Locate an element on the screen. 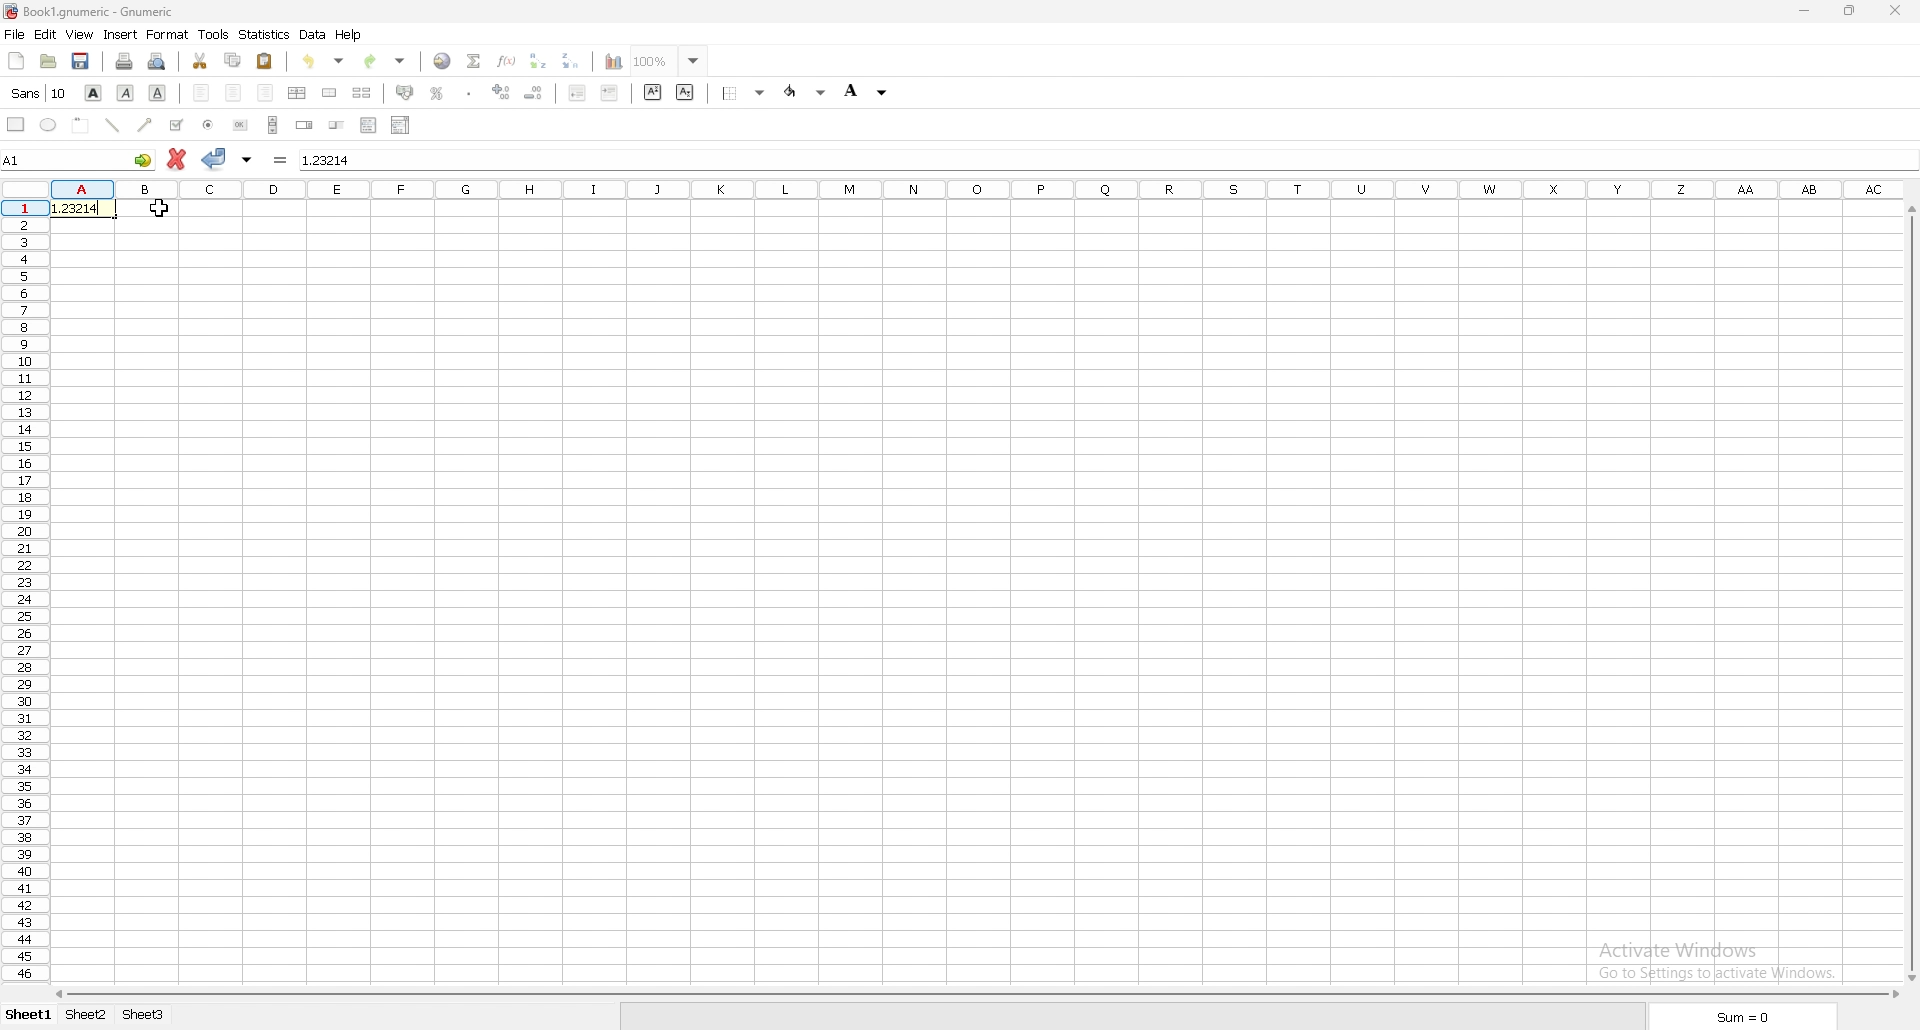  centre is located at coordinates (233, 92).